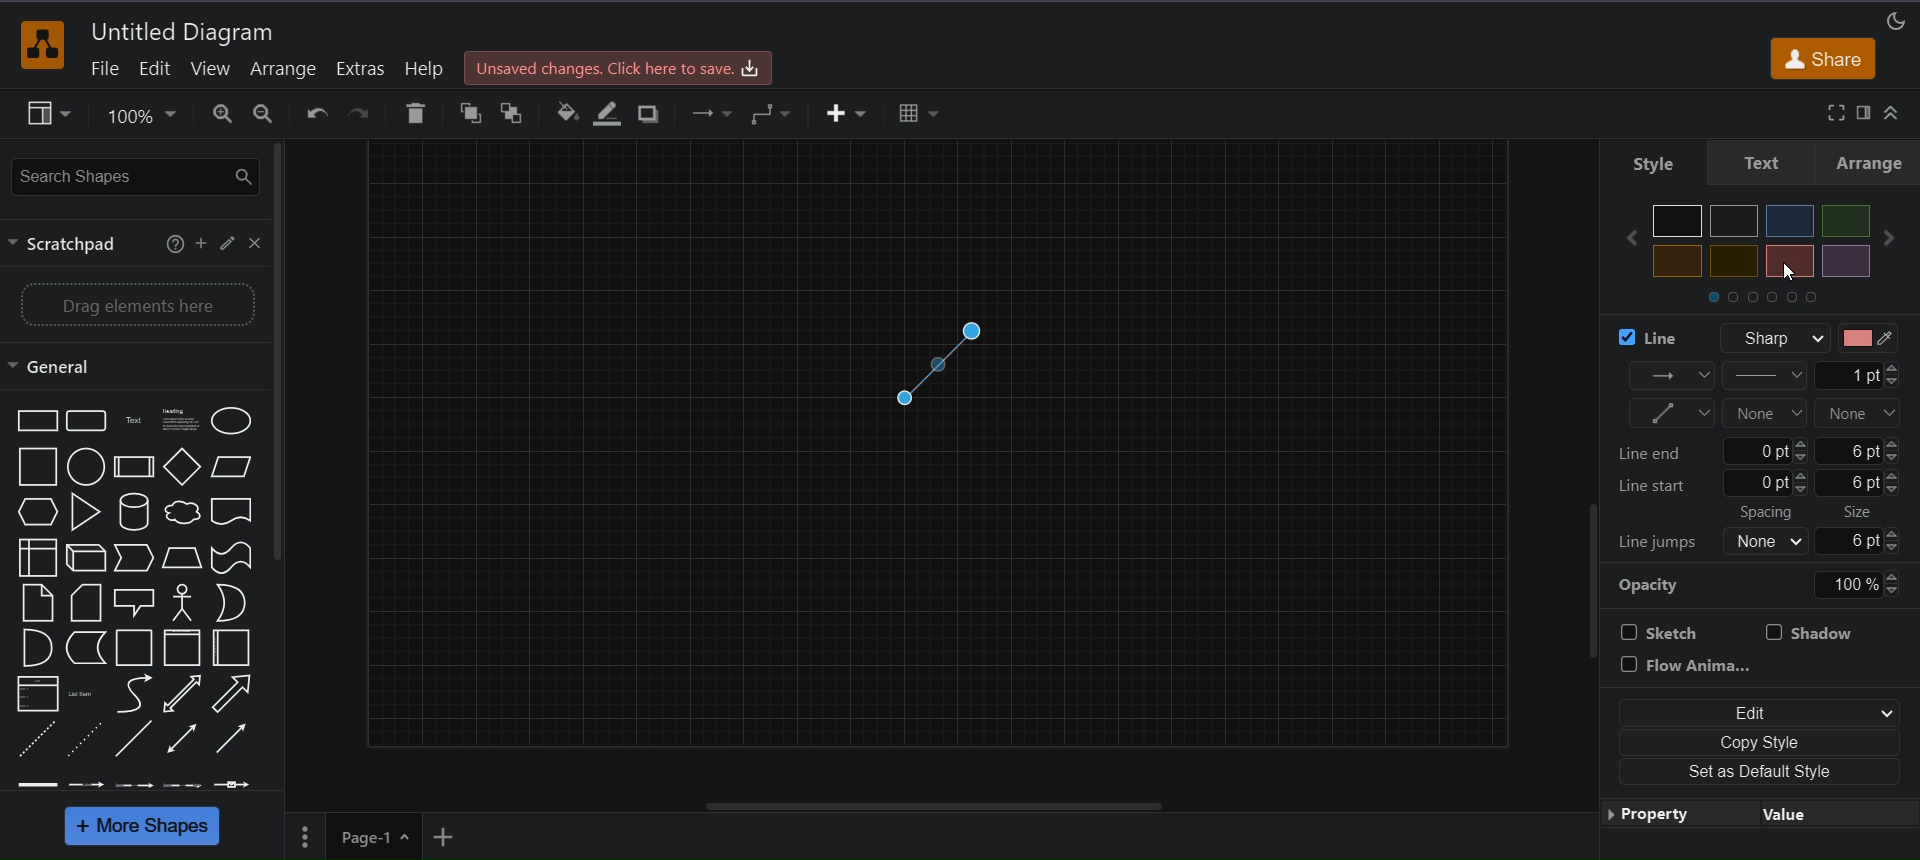  I want to click on share, so click(1826, 60).